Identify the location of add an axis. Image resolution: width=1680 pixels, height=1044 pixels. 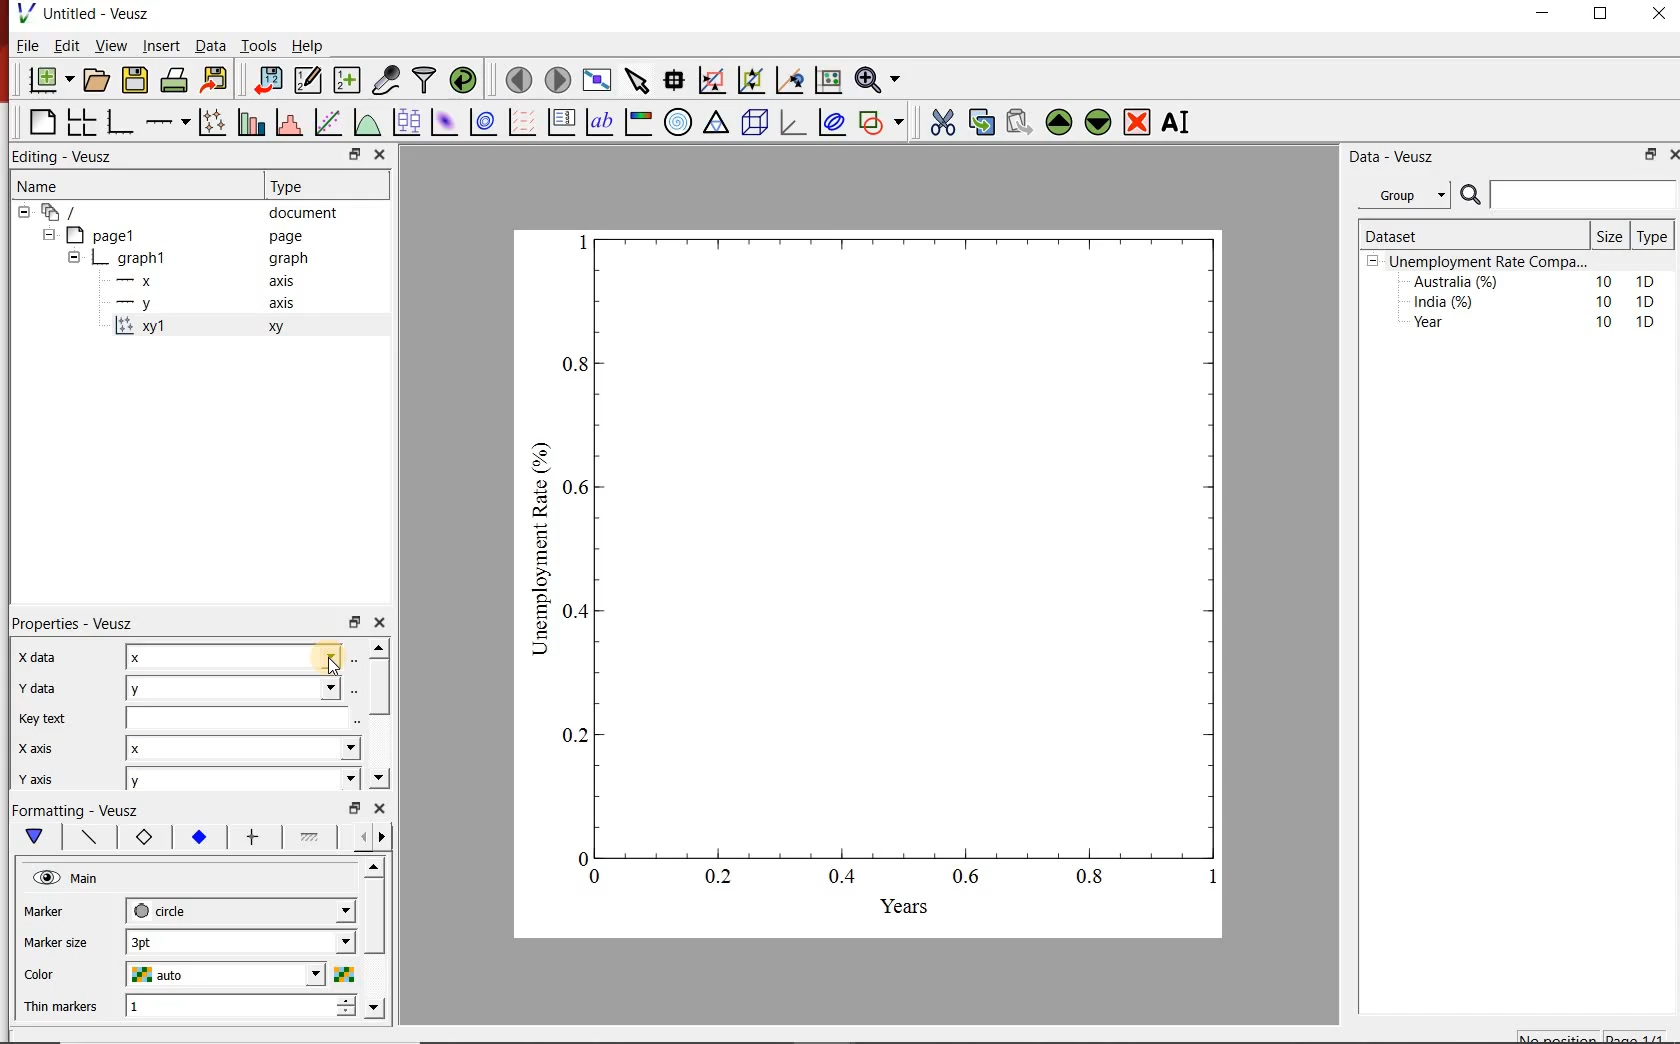
(166, 122).